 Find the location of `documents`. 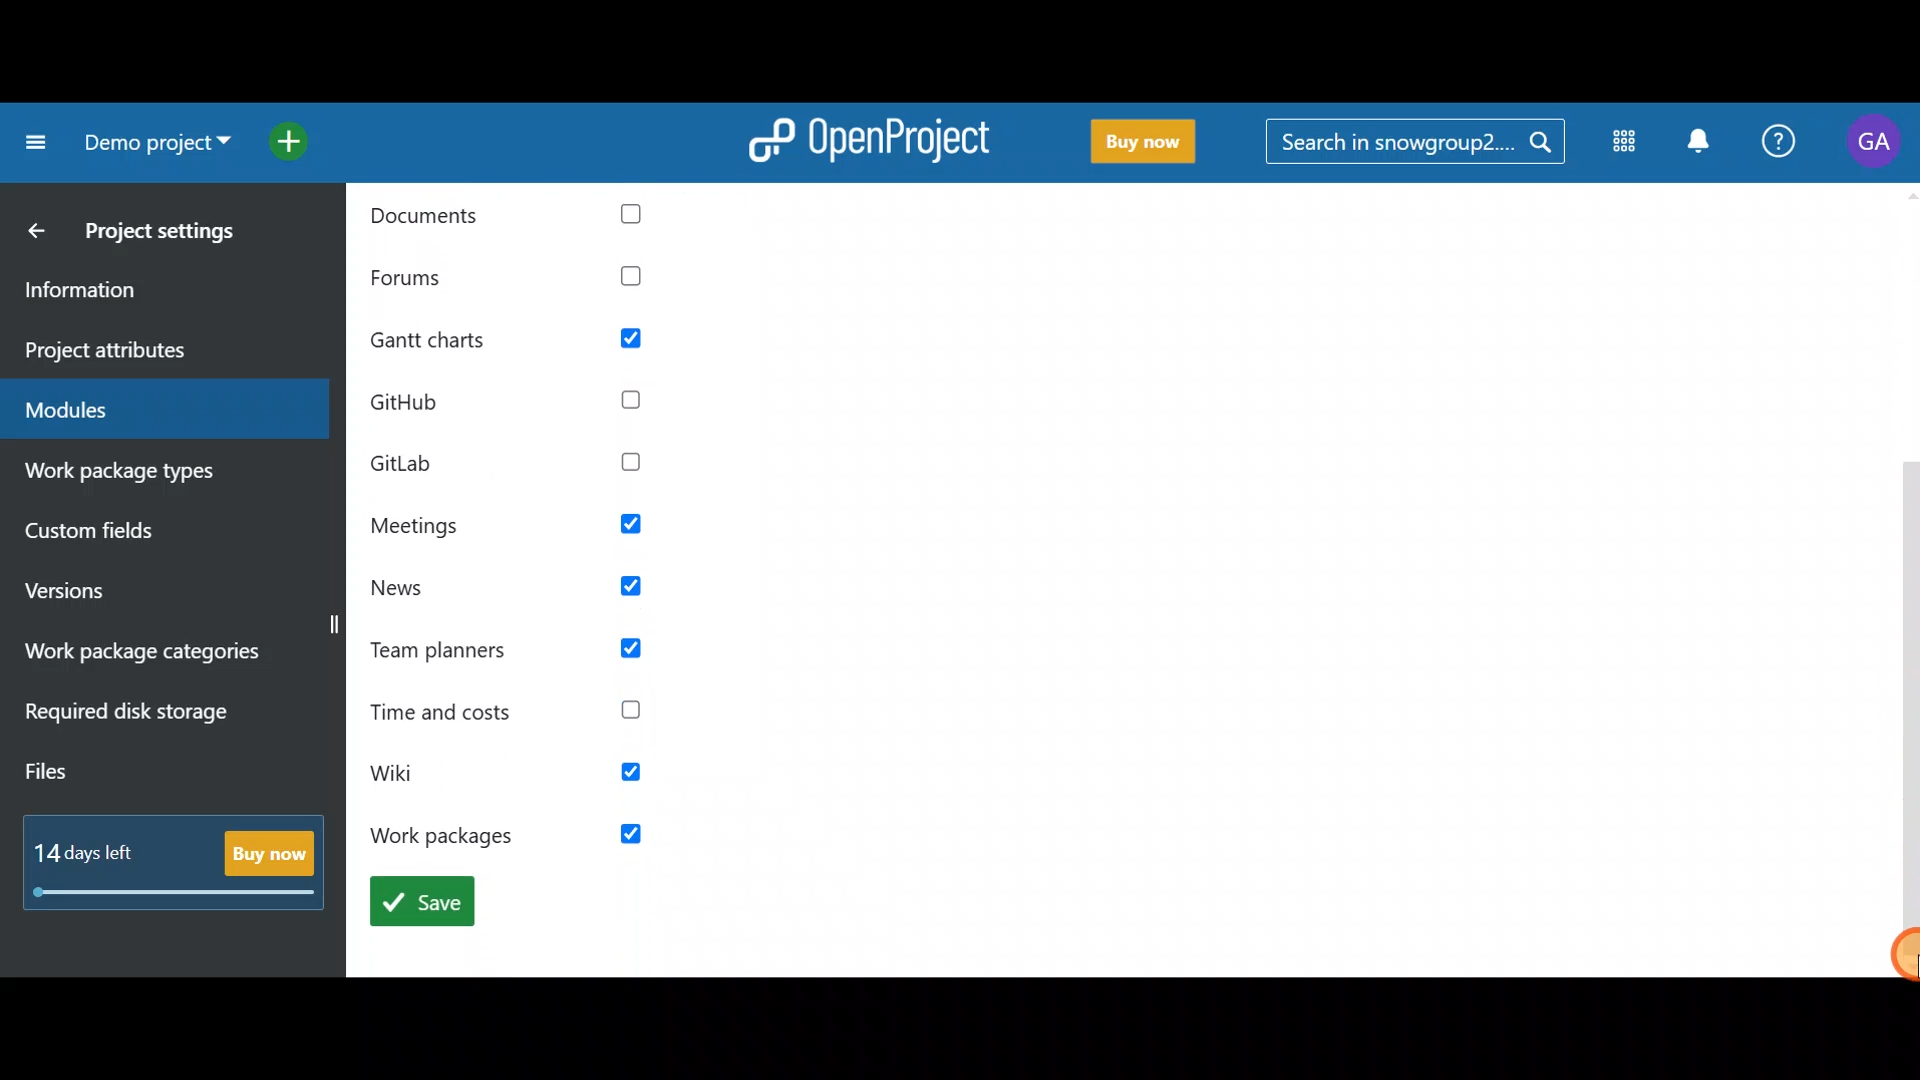

documents is located at coordinates (520, 218).